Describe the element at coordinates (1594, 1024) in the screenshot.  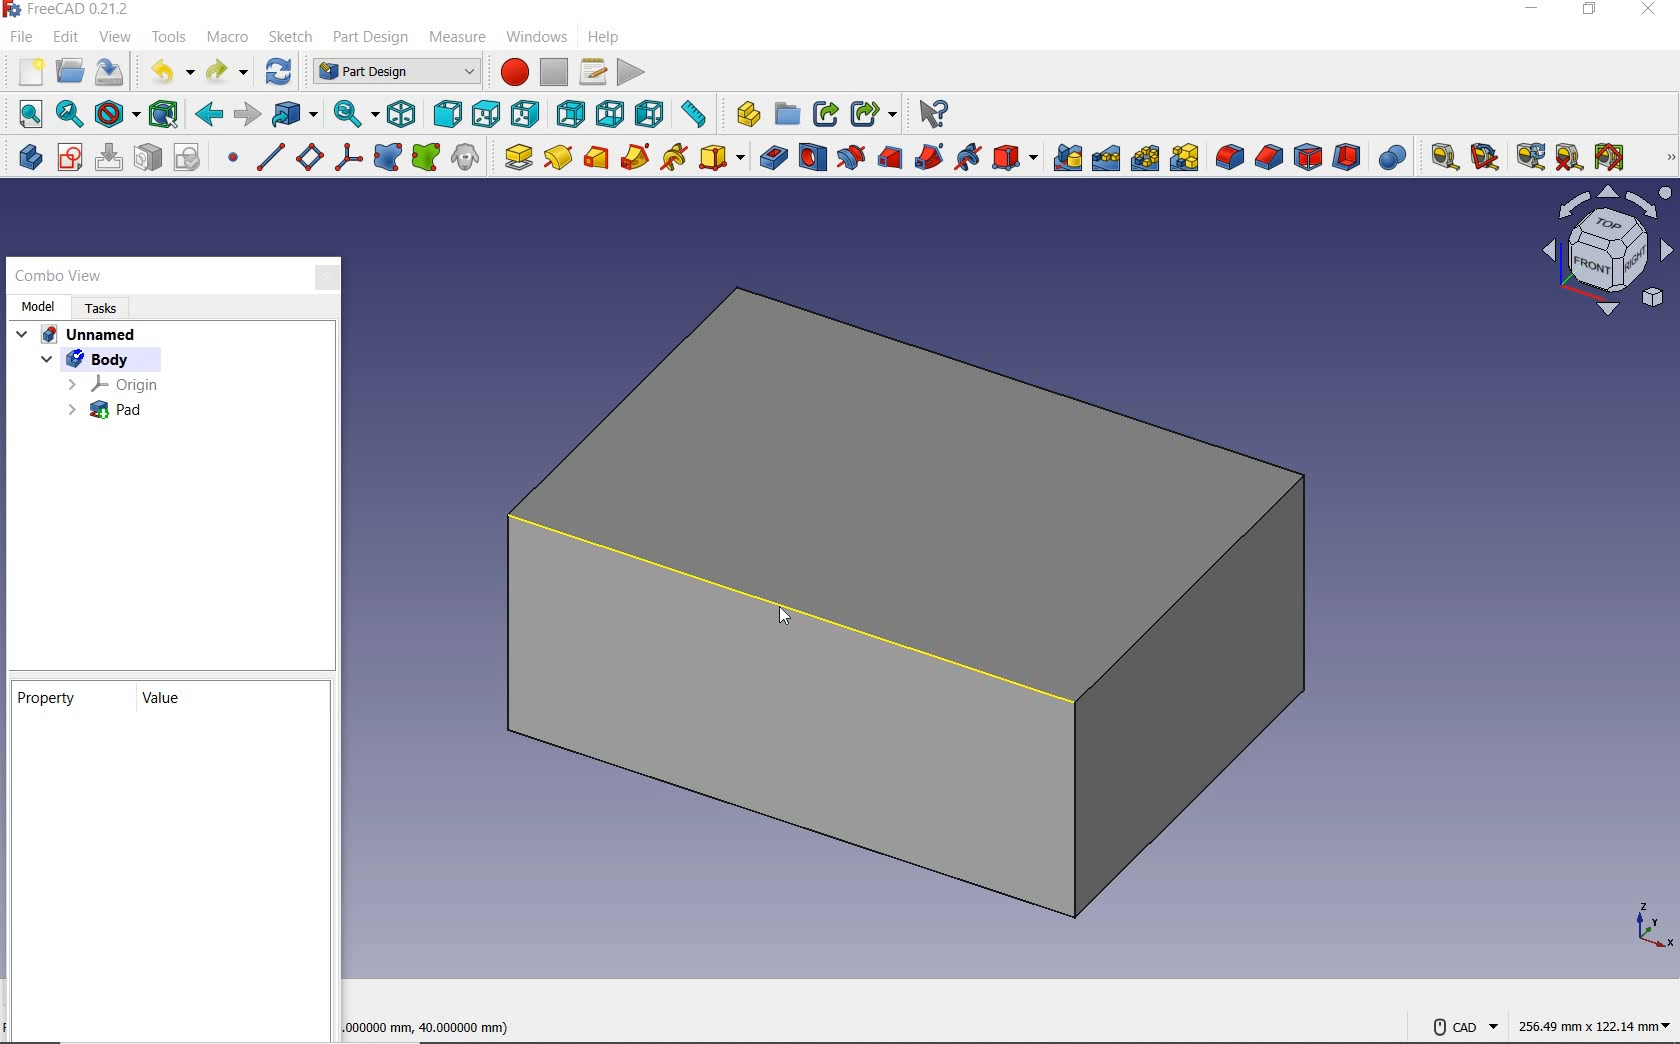
I see `256.49 mm x 122.14 mm` at that location.